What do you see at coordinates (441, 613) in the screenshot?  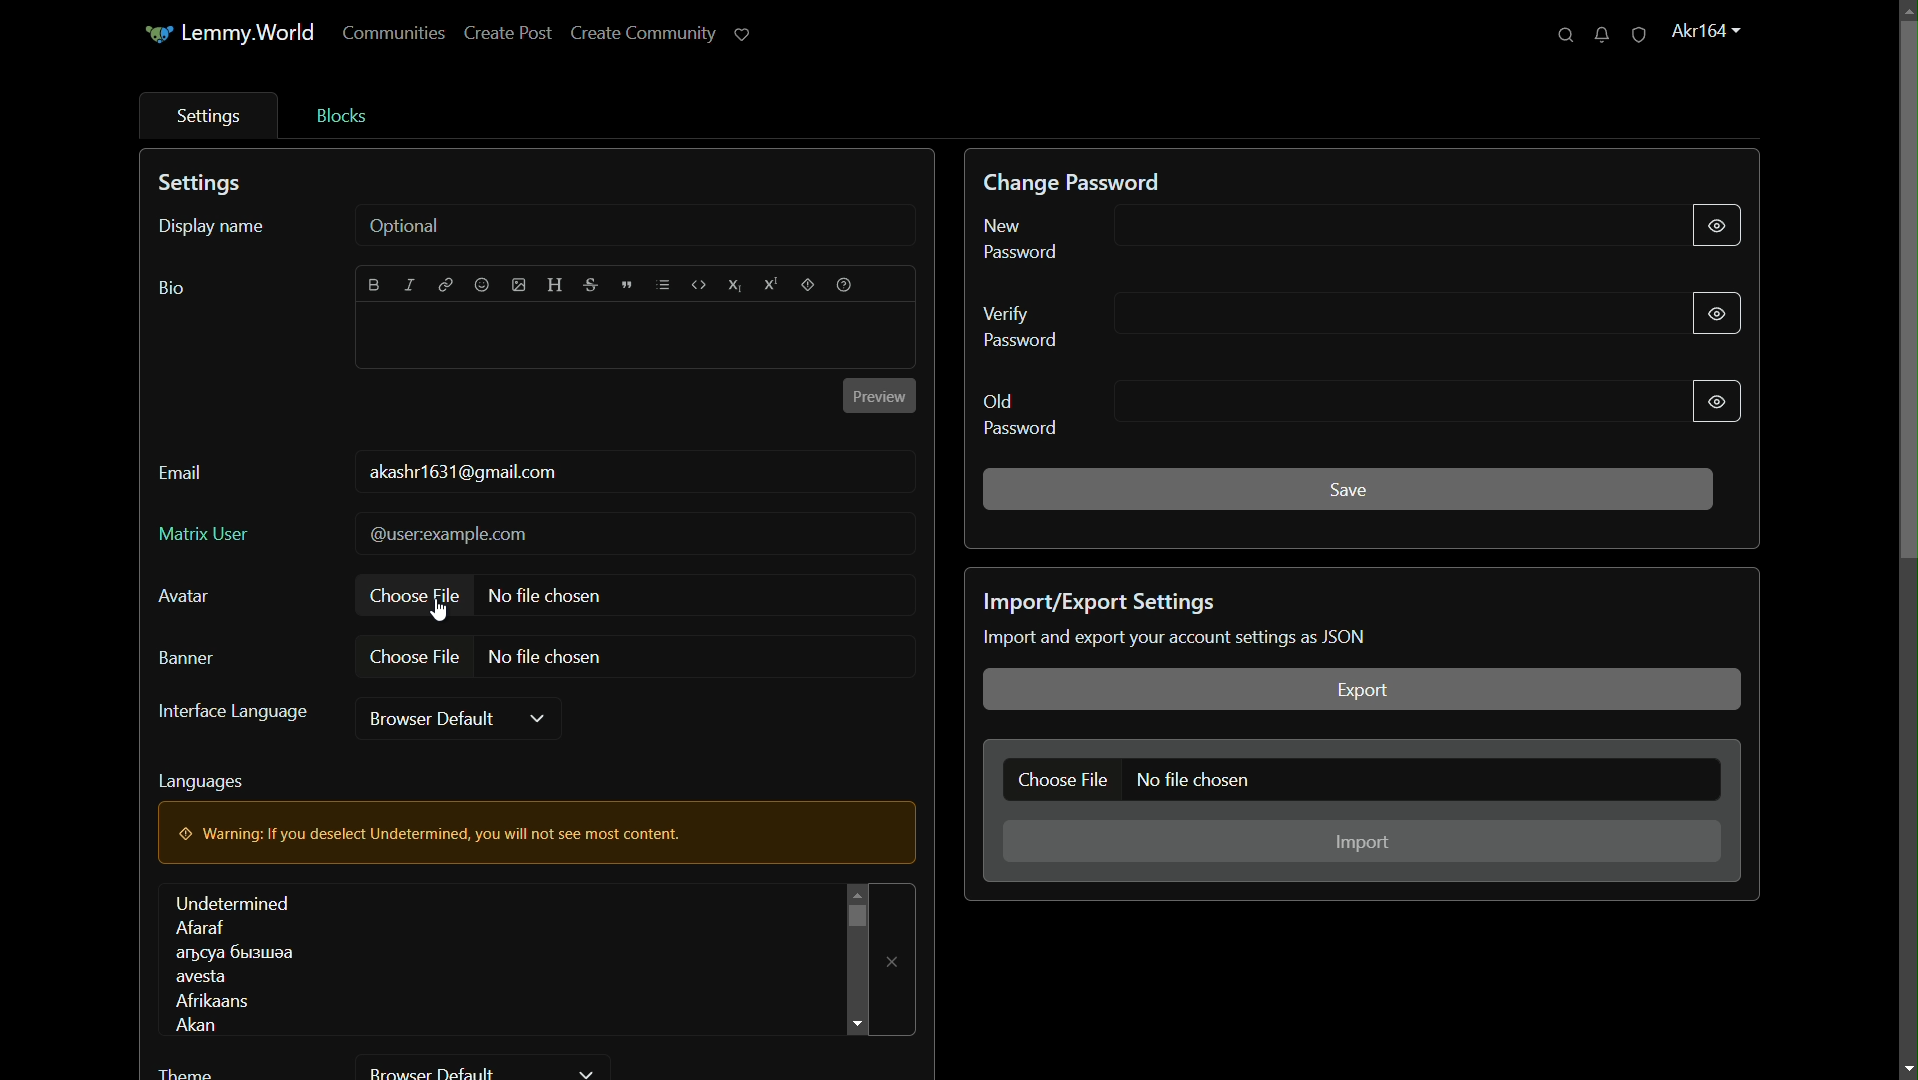 I see `cursor` at bounding box center [441, 613].